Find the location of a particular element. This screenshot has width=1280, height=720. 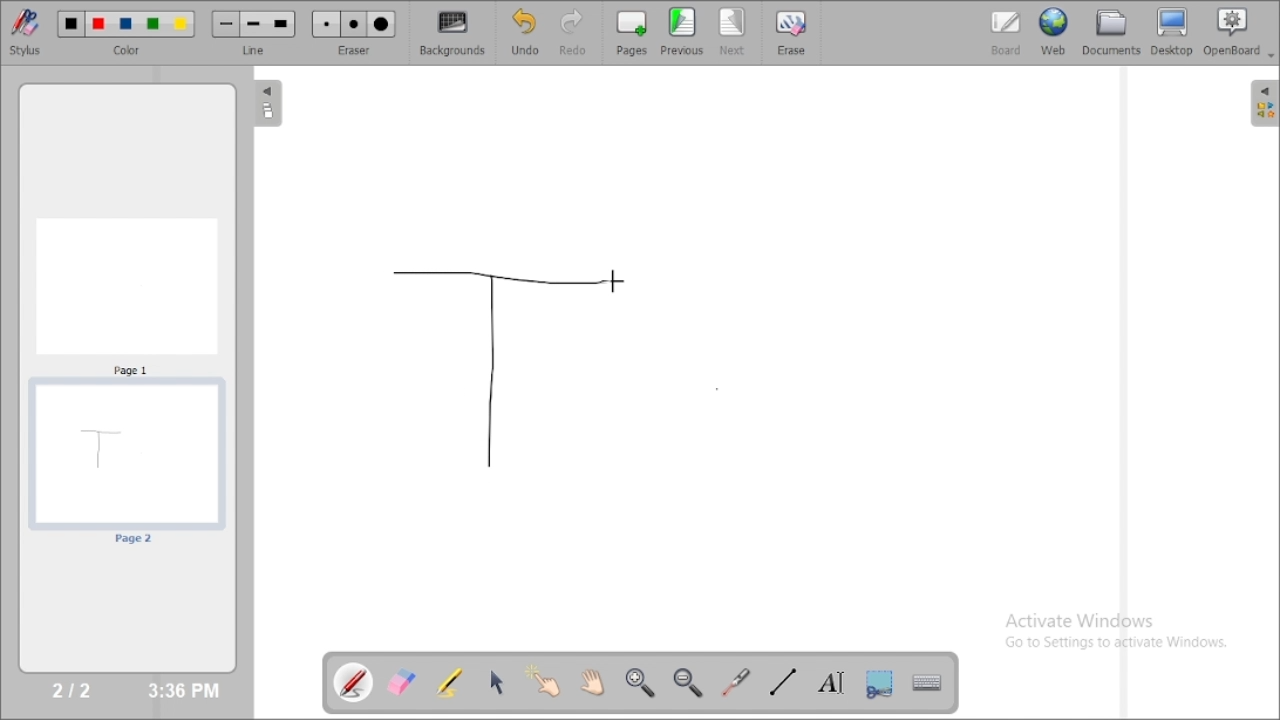

2/2 is located at coordinates (73, 689).